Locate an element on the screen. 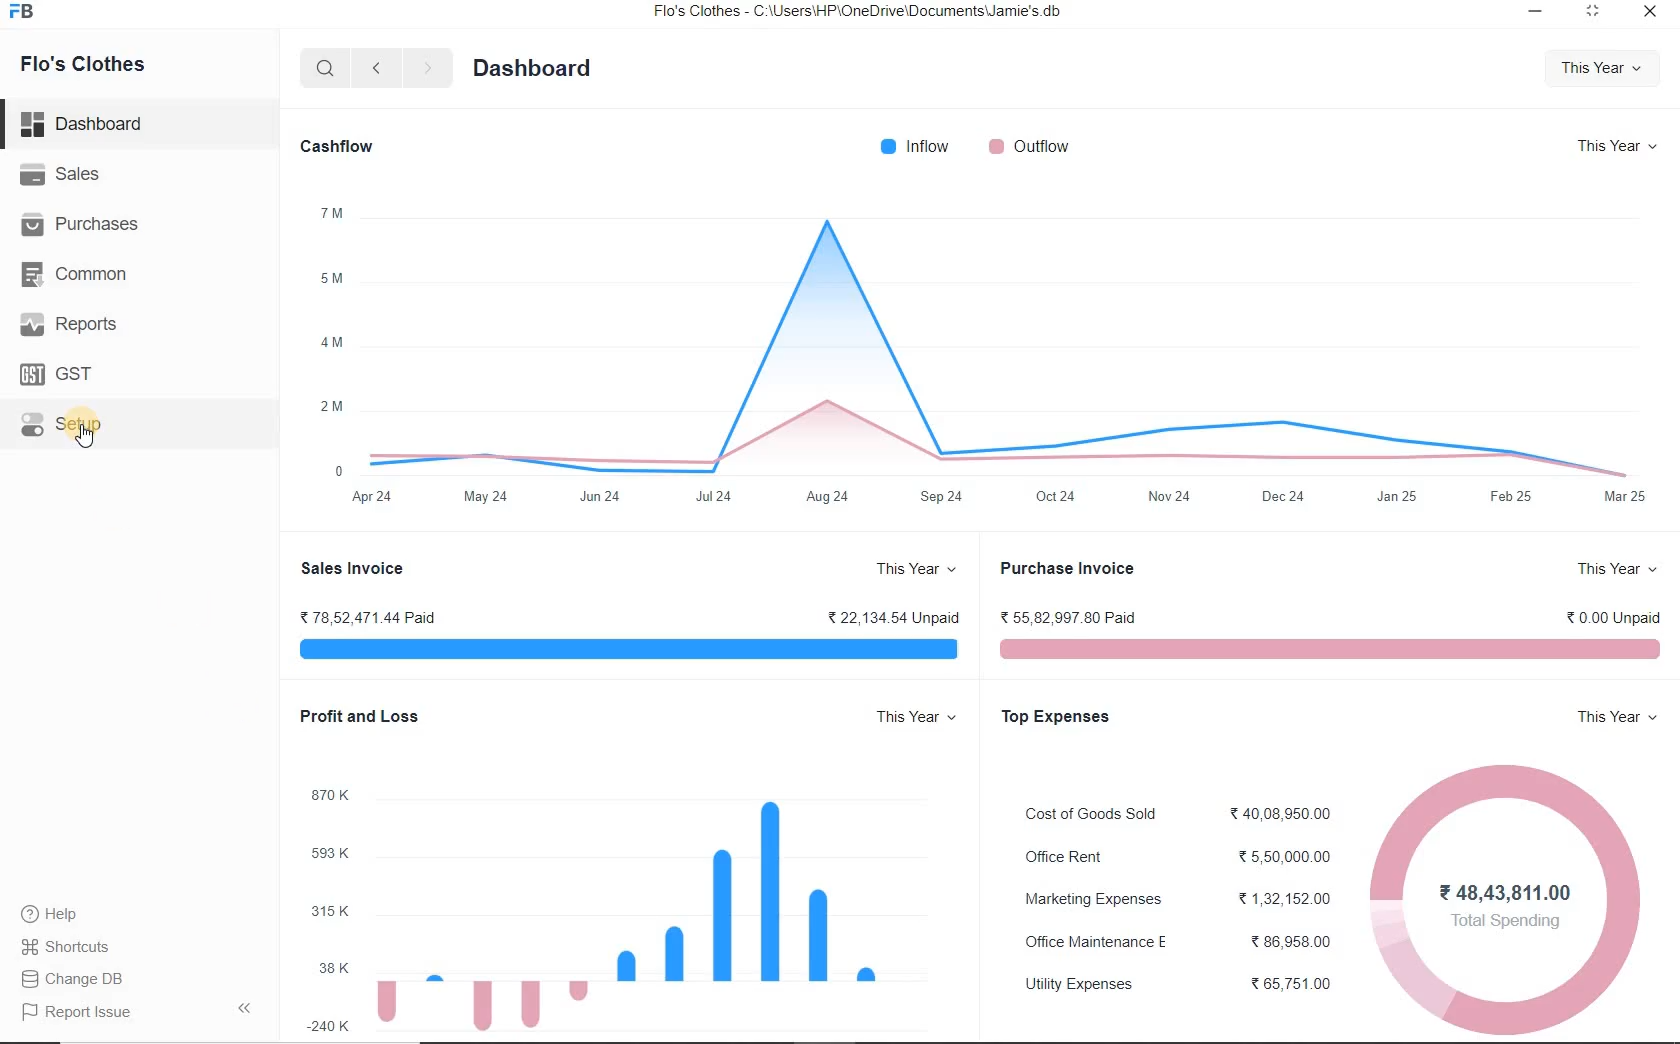  1,32,152.00 is located at coordinates (1285, 902).